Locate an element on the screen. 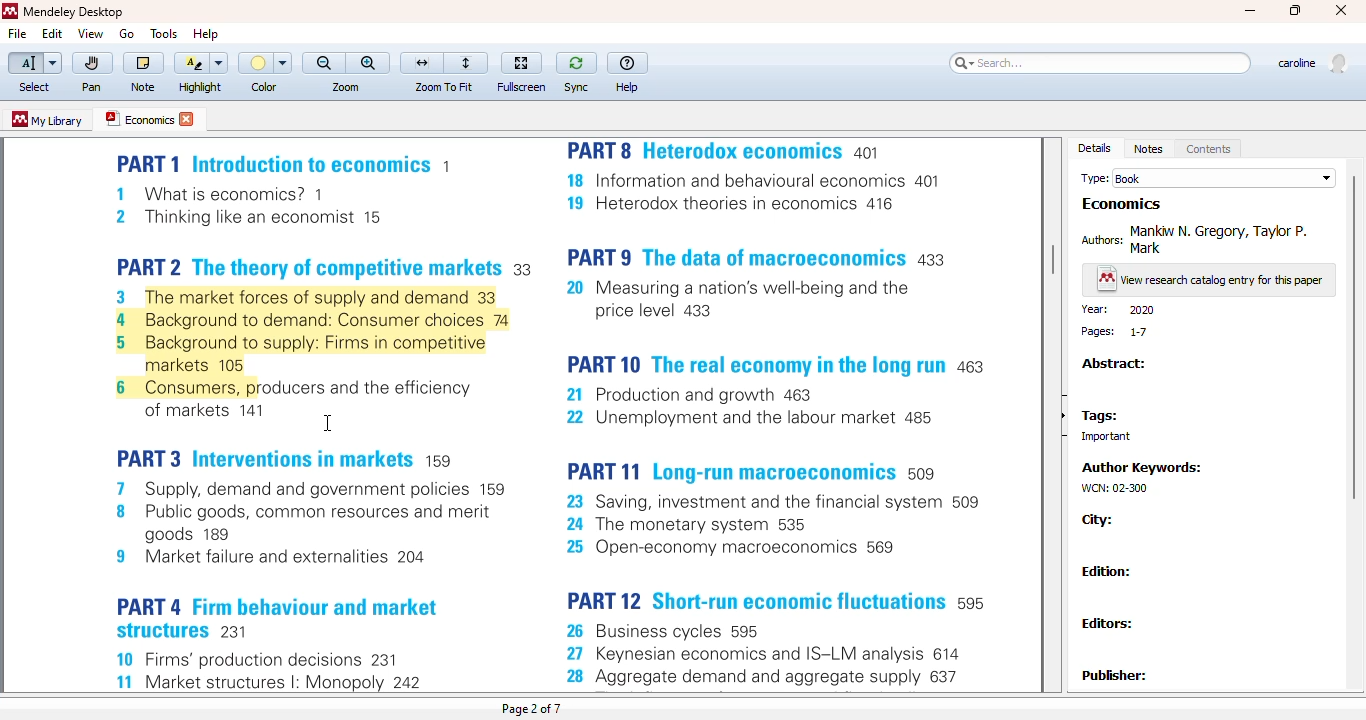 The width and height of the screenshot is (1366, 720). view is located at coordinates (90, 33).